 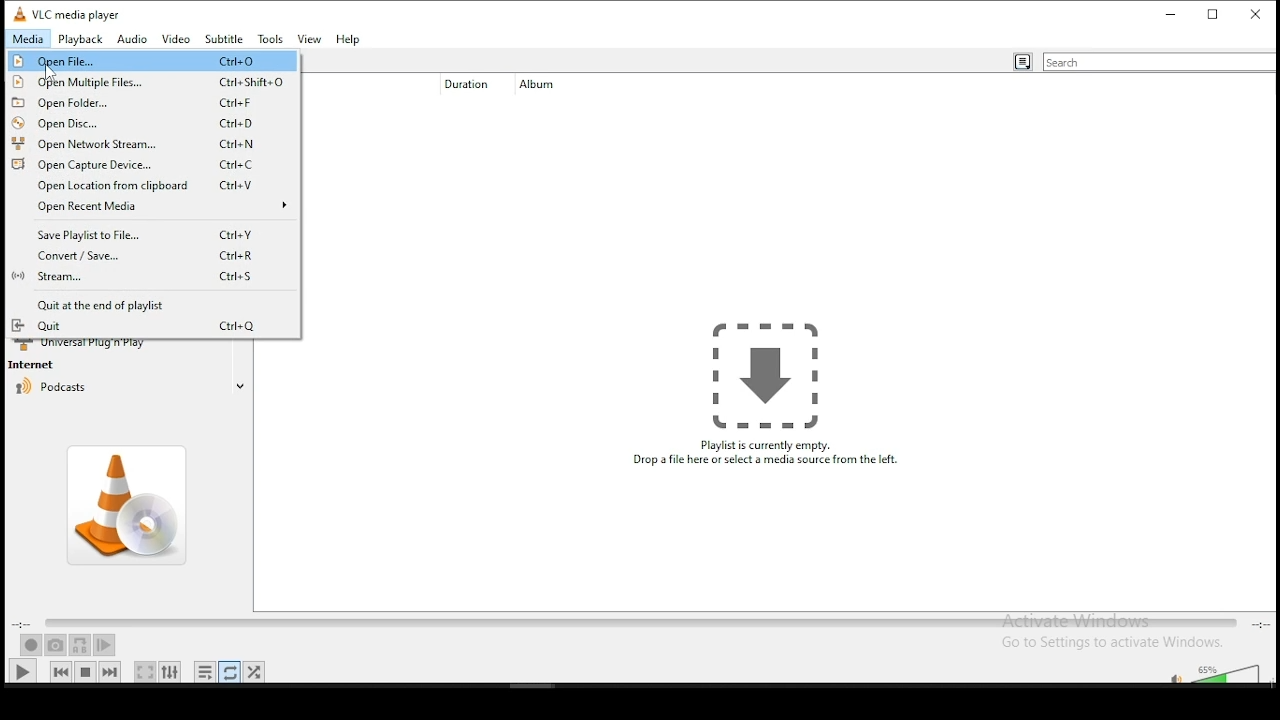 I want to click on play/pause, so click(x=23, y=671).